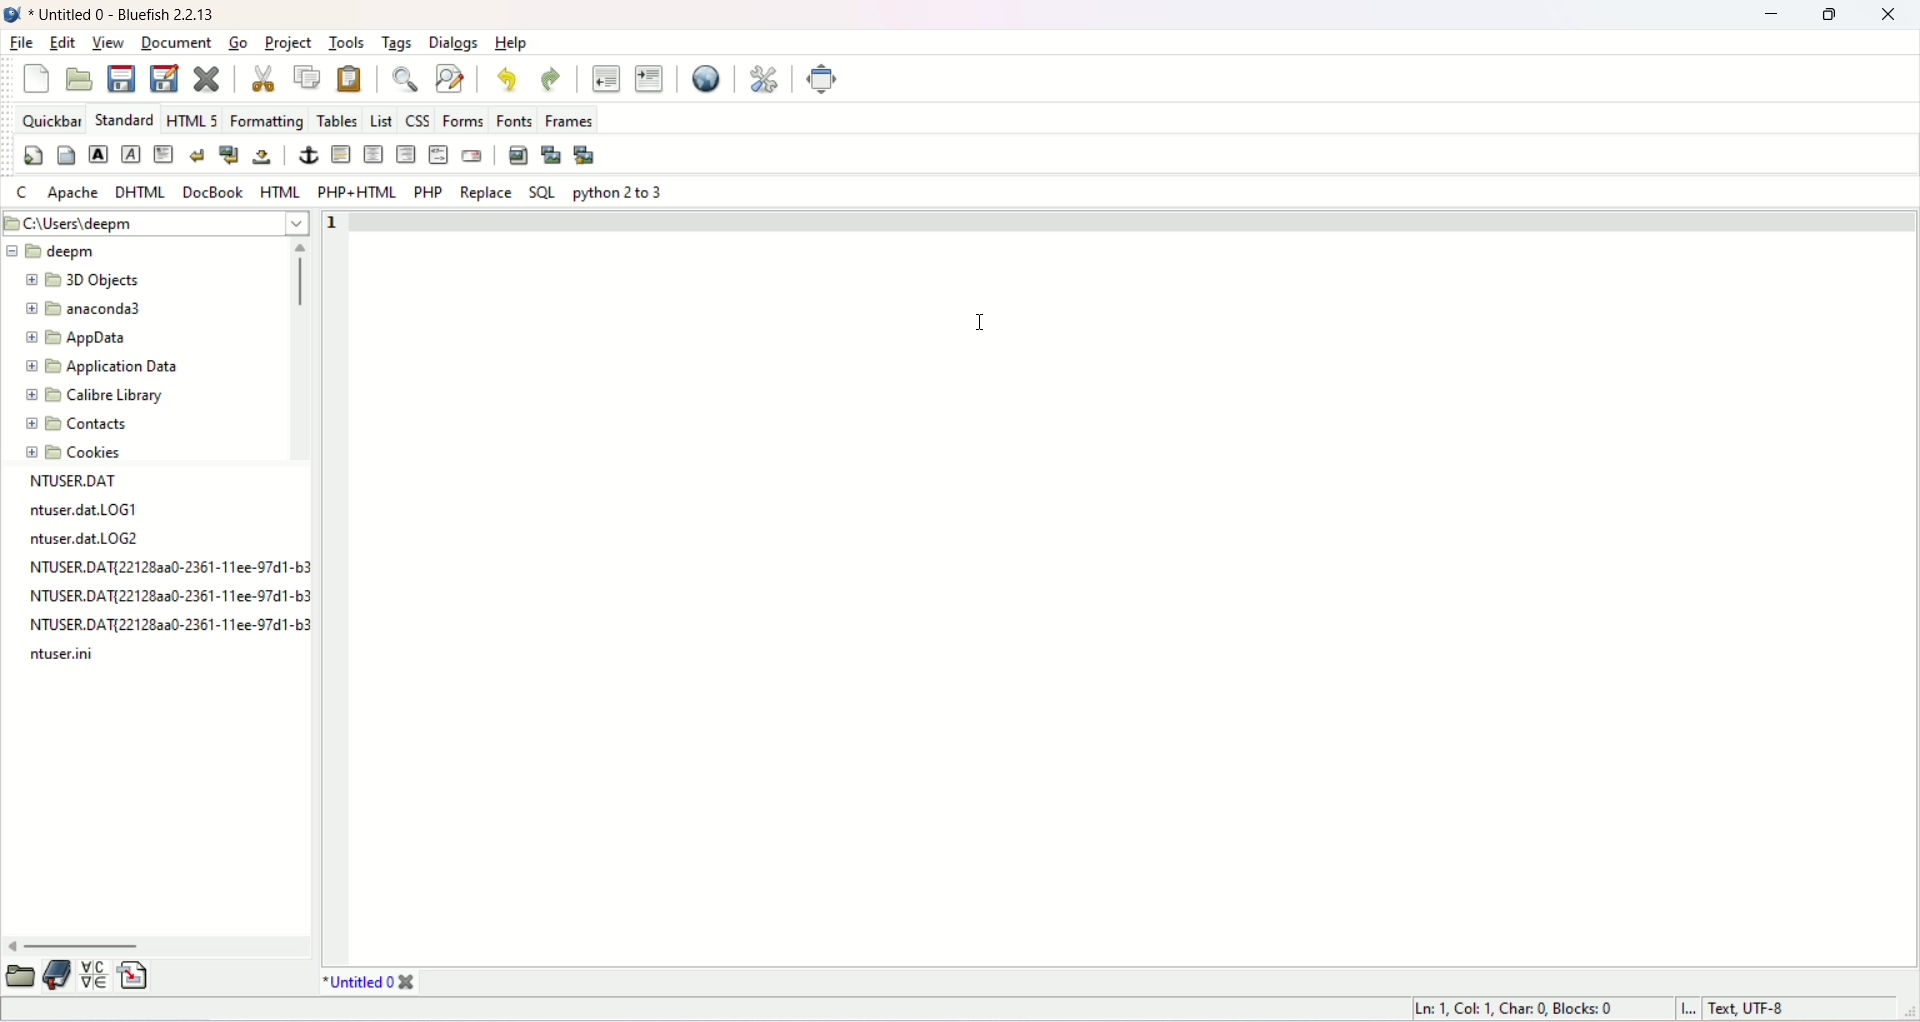 The height and width of the screenshot is (1022, 1920). What do you see at coordinates (35, 155) in the screenshot?
I see `quickstart` at bounding box center [35, 155].